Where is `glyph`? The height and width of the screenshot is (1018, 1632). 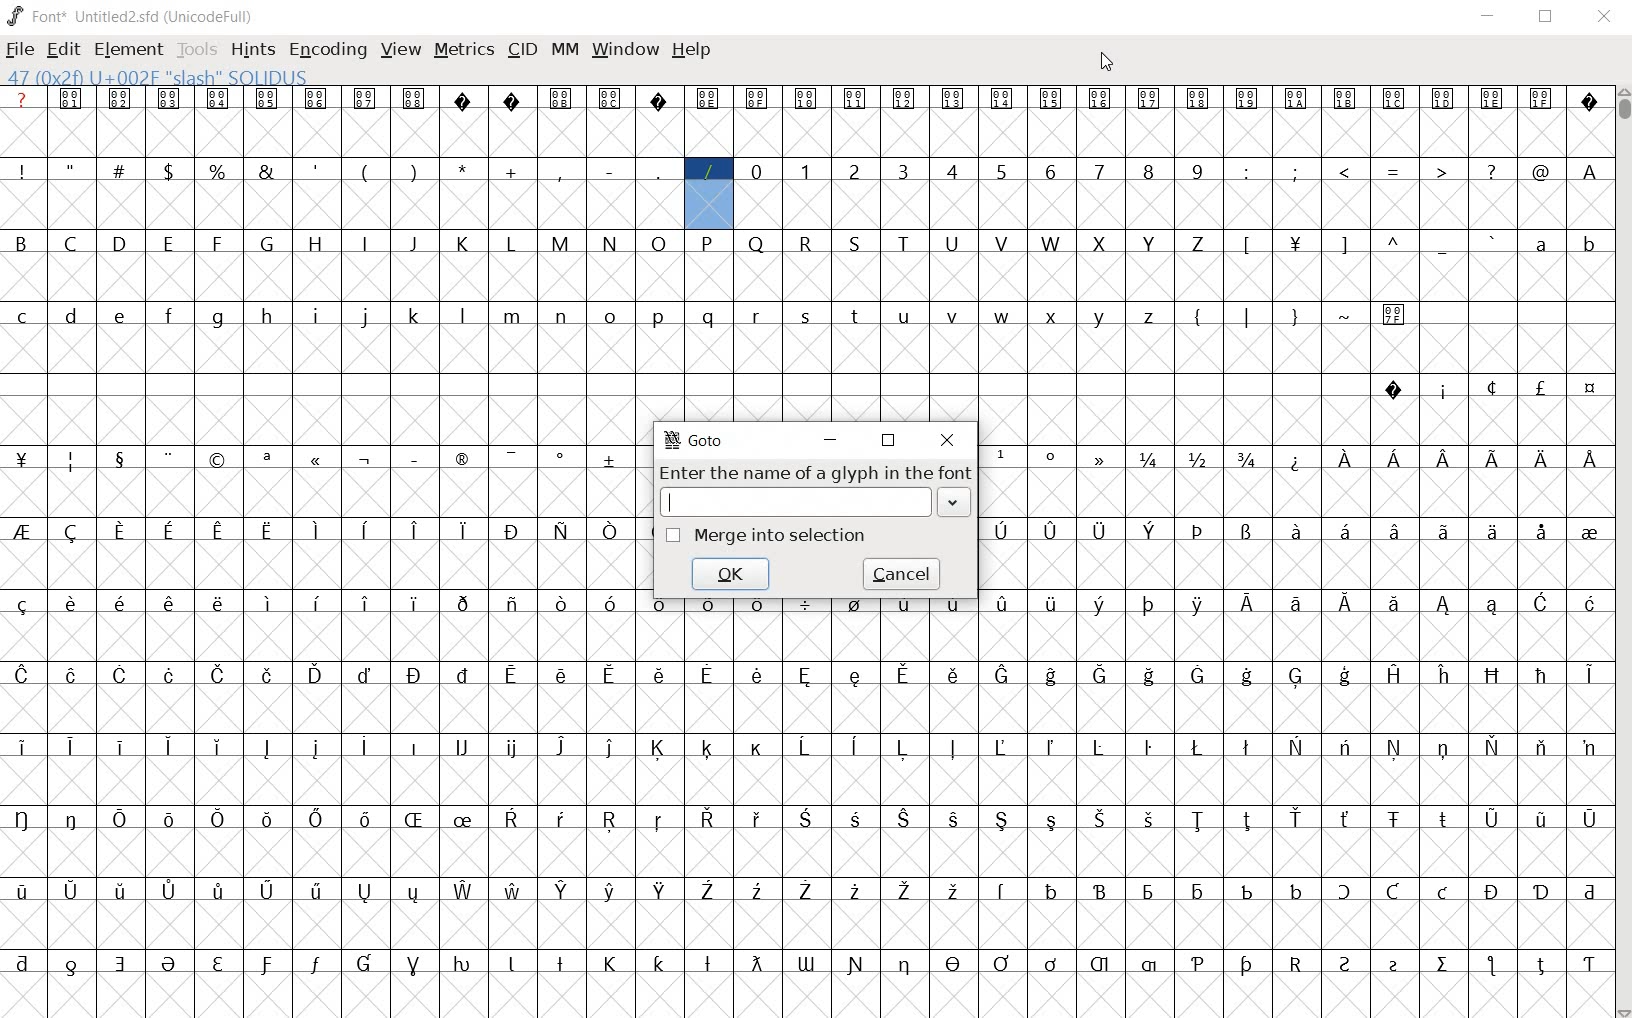
glyph is located at coordinates (511, 818).